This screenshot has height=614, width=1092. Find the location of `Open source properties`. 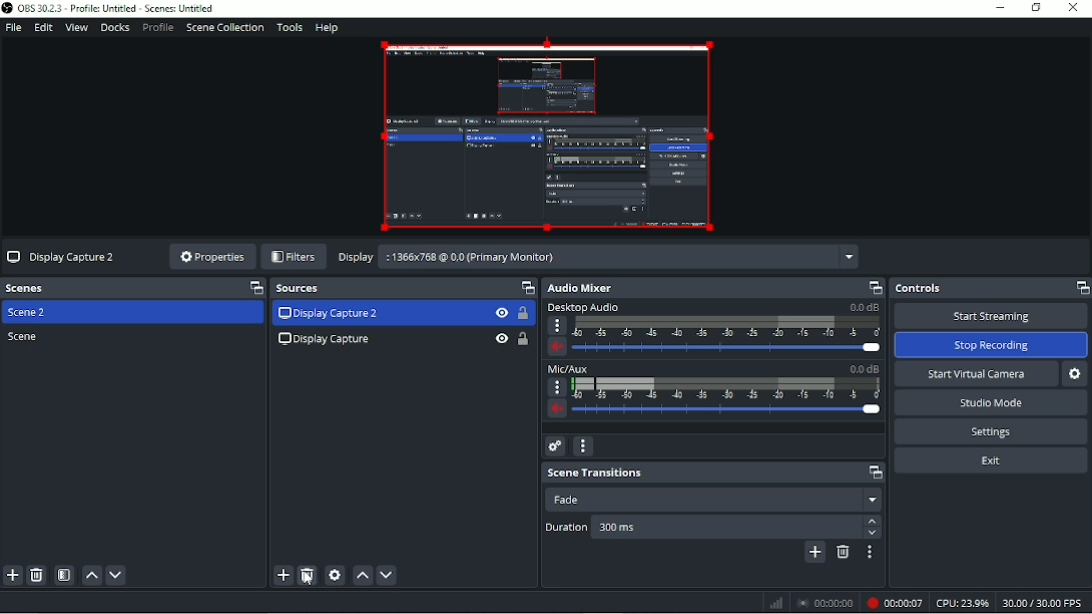

Open source properties is located at coordinates (335, 575).